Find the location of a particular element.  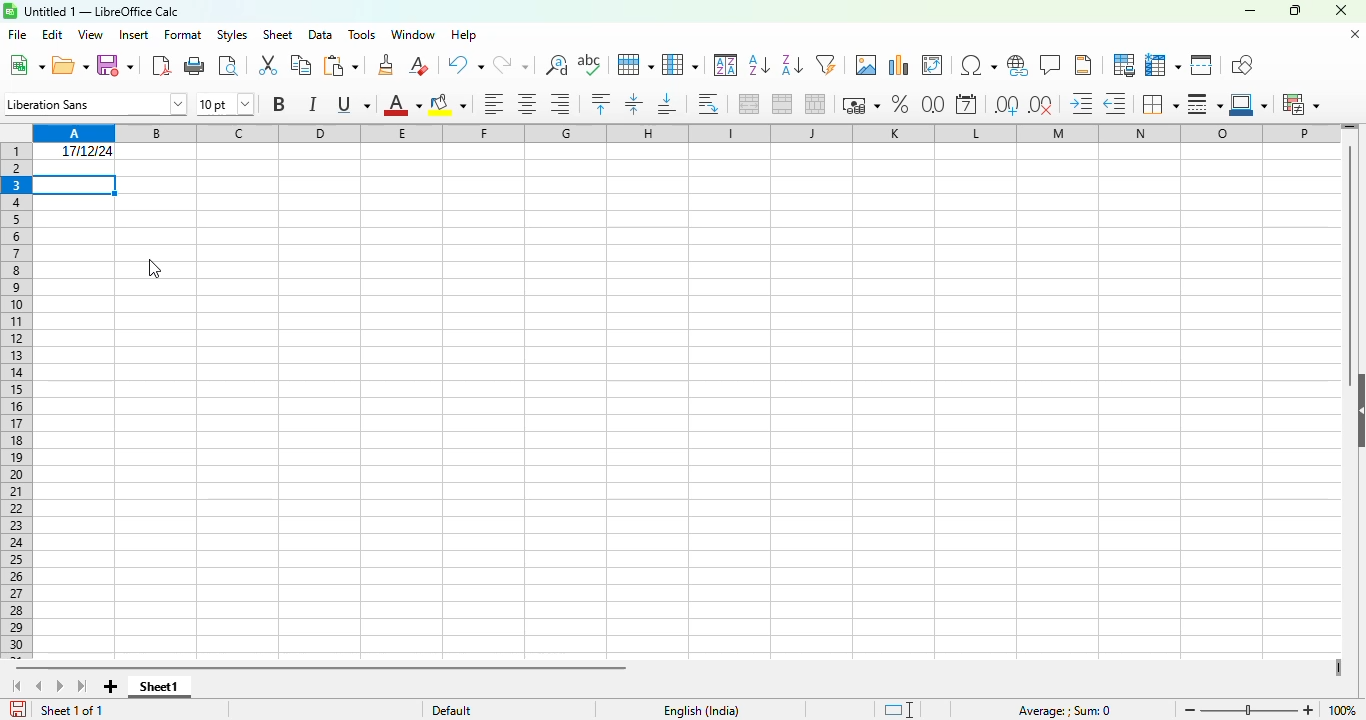

align center is located at coordinates (527, 105).